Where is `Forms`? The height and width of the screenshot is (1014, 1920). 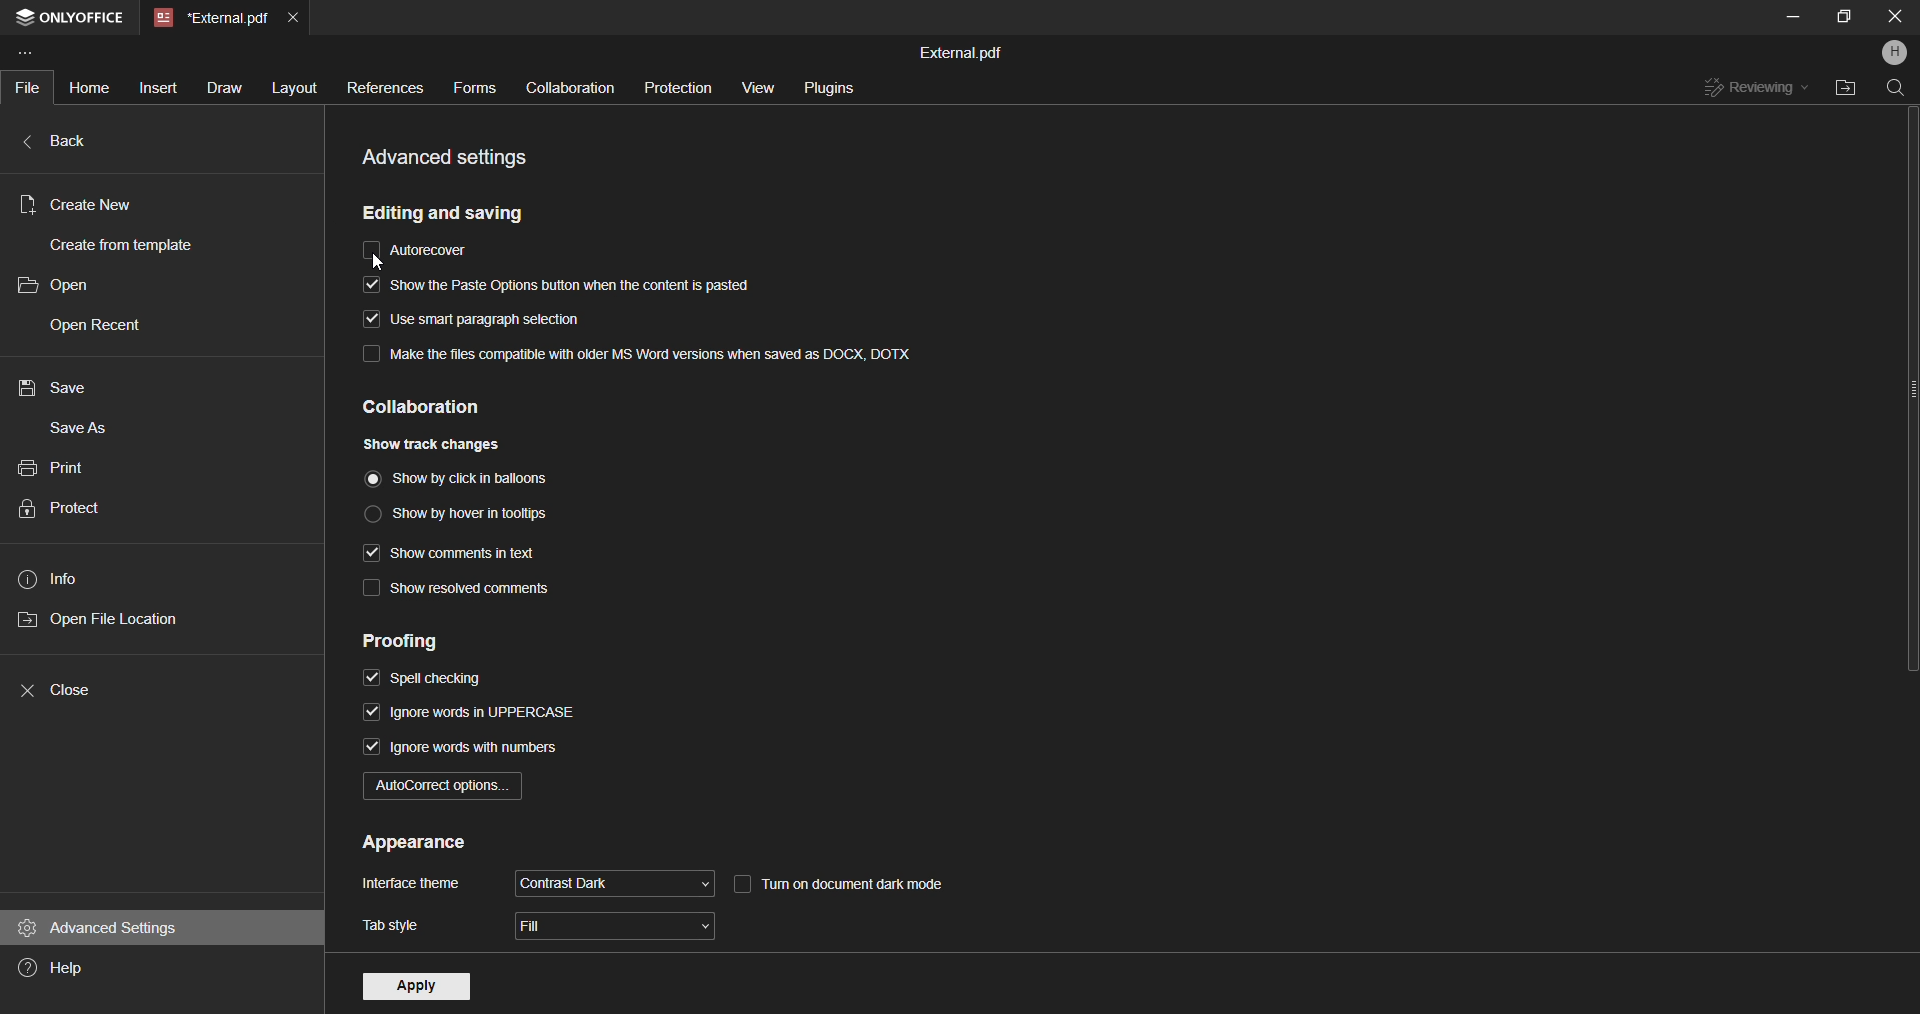
Forms is located at coordinates (474, 86).